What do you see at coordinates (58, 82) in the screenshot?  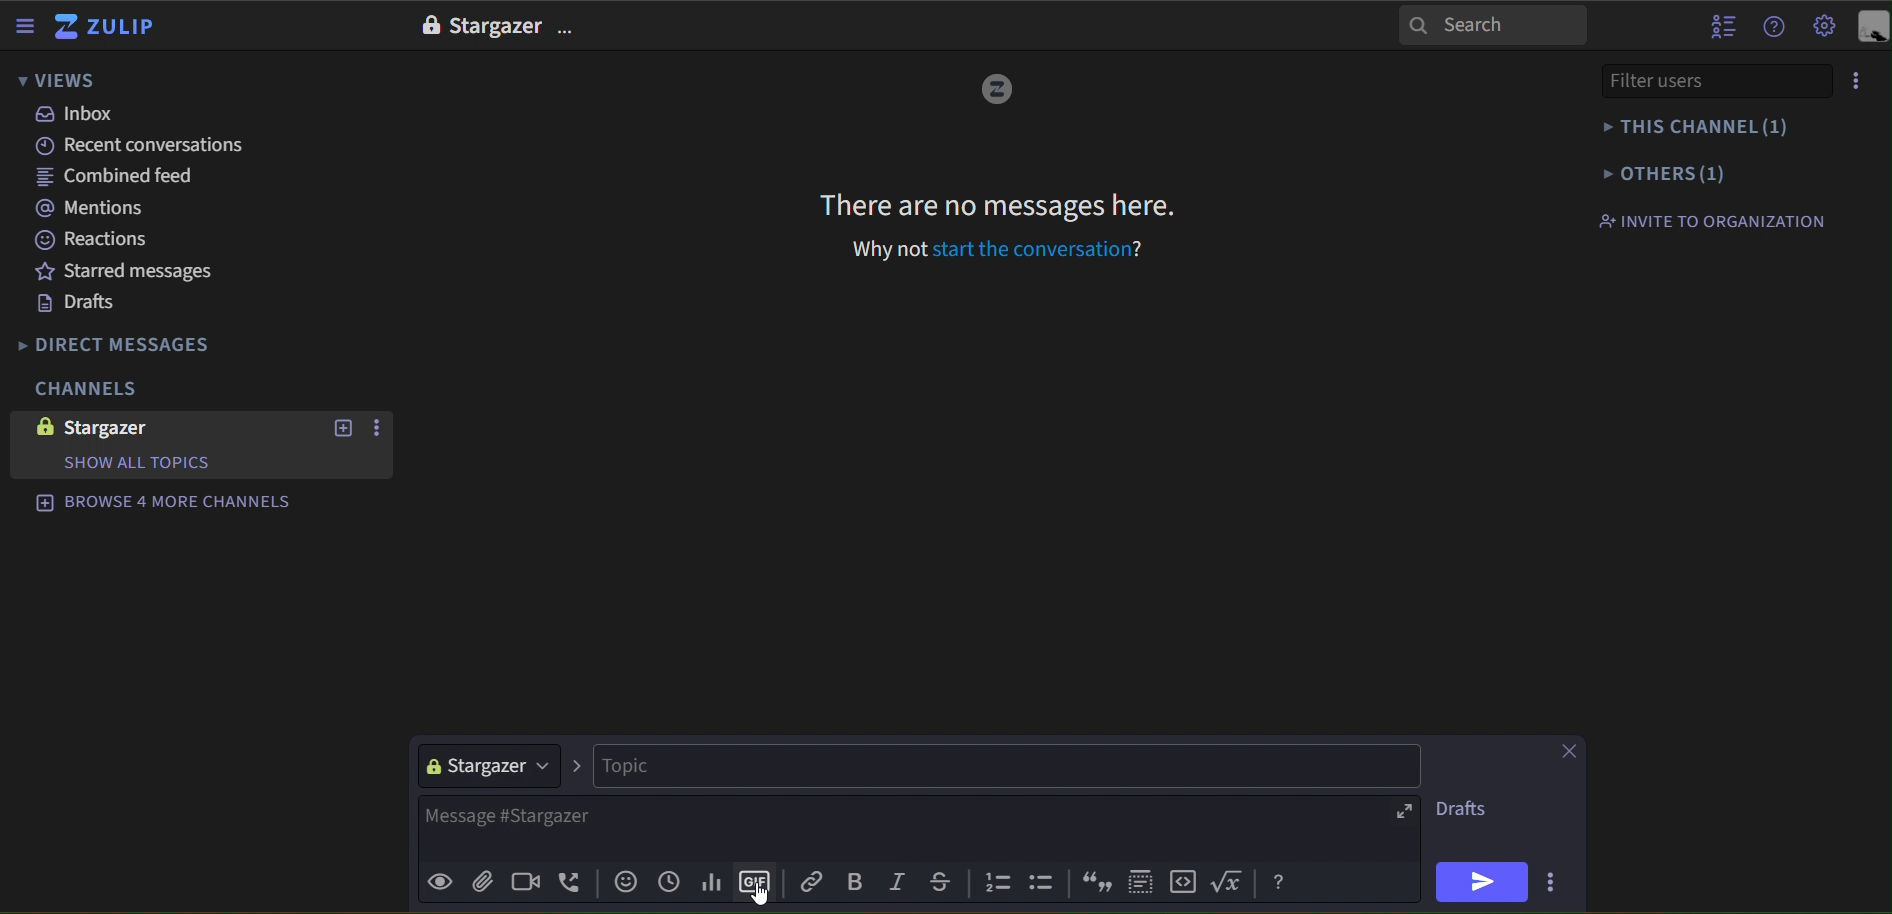 I see `views` at bounding box center [58, 82].